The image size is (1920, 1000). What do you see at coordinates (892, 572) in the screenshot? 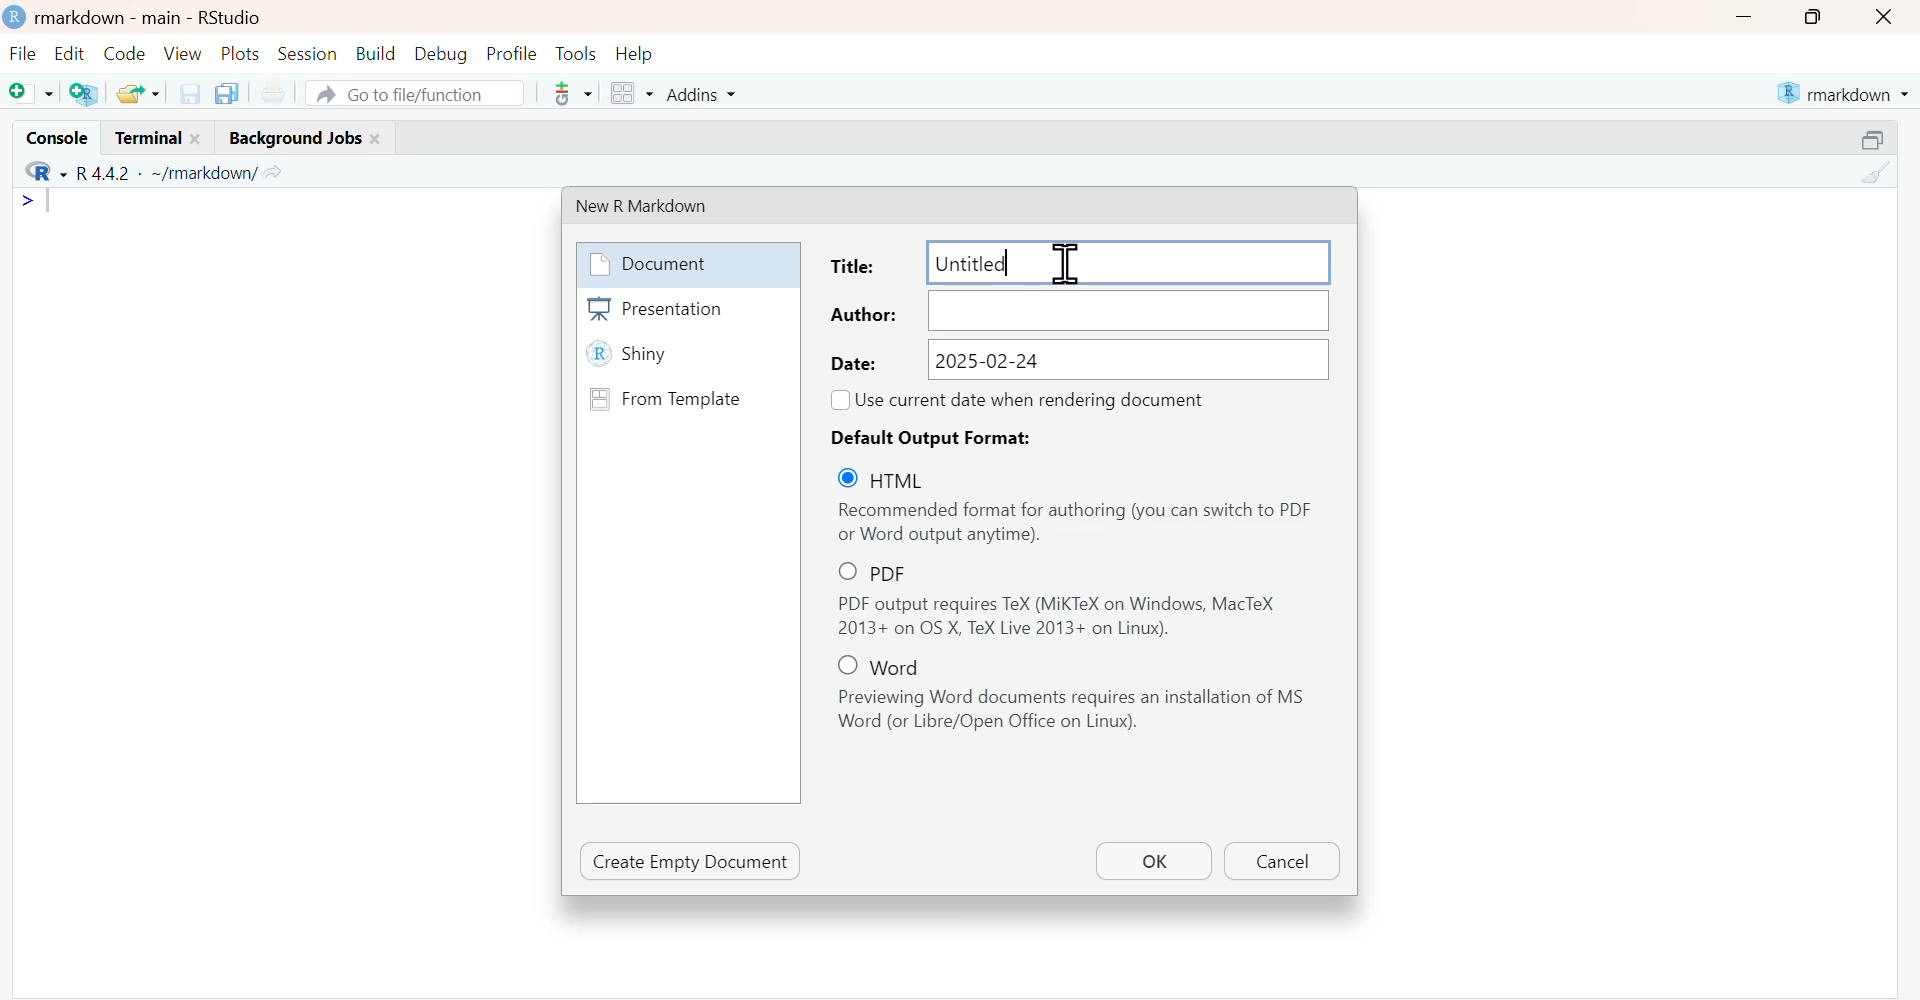
I see `PDF` at bounding box center [892, 572].